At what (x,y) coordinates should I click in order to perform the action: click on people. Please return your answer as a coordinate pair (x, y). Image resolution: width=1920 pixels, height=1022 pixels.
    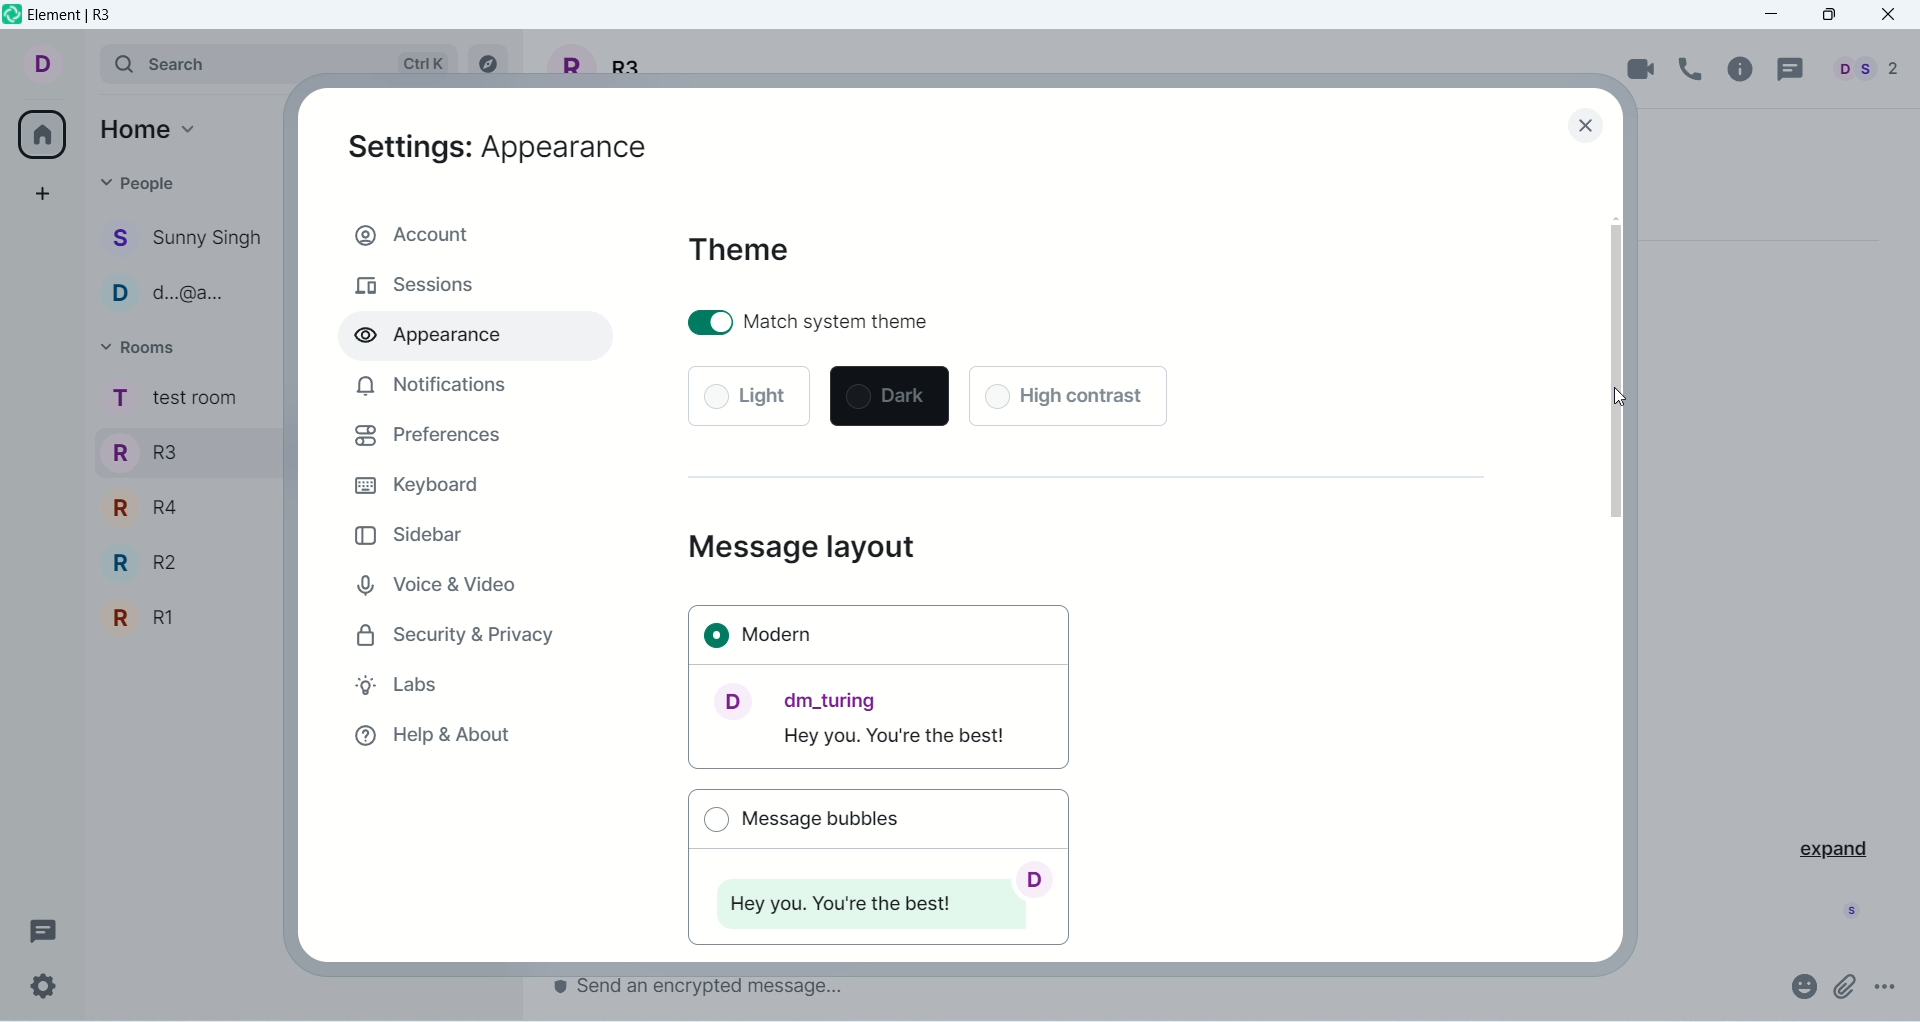
    Looking at the image, I should click on (142, 182).